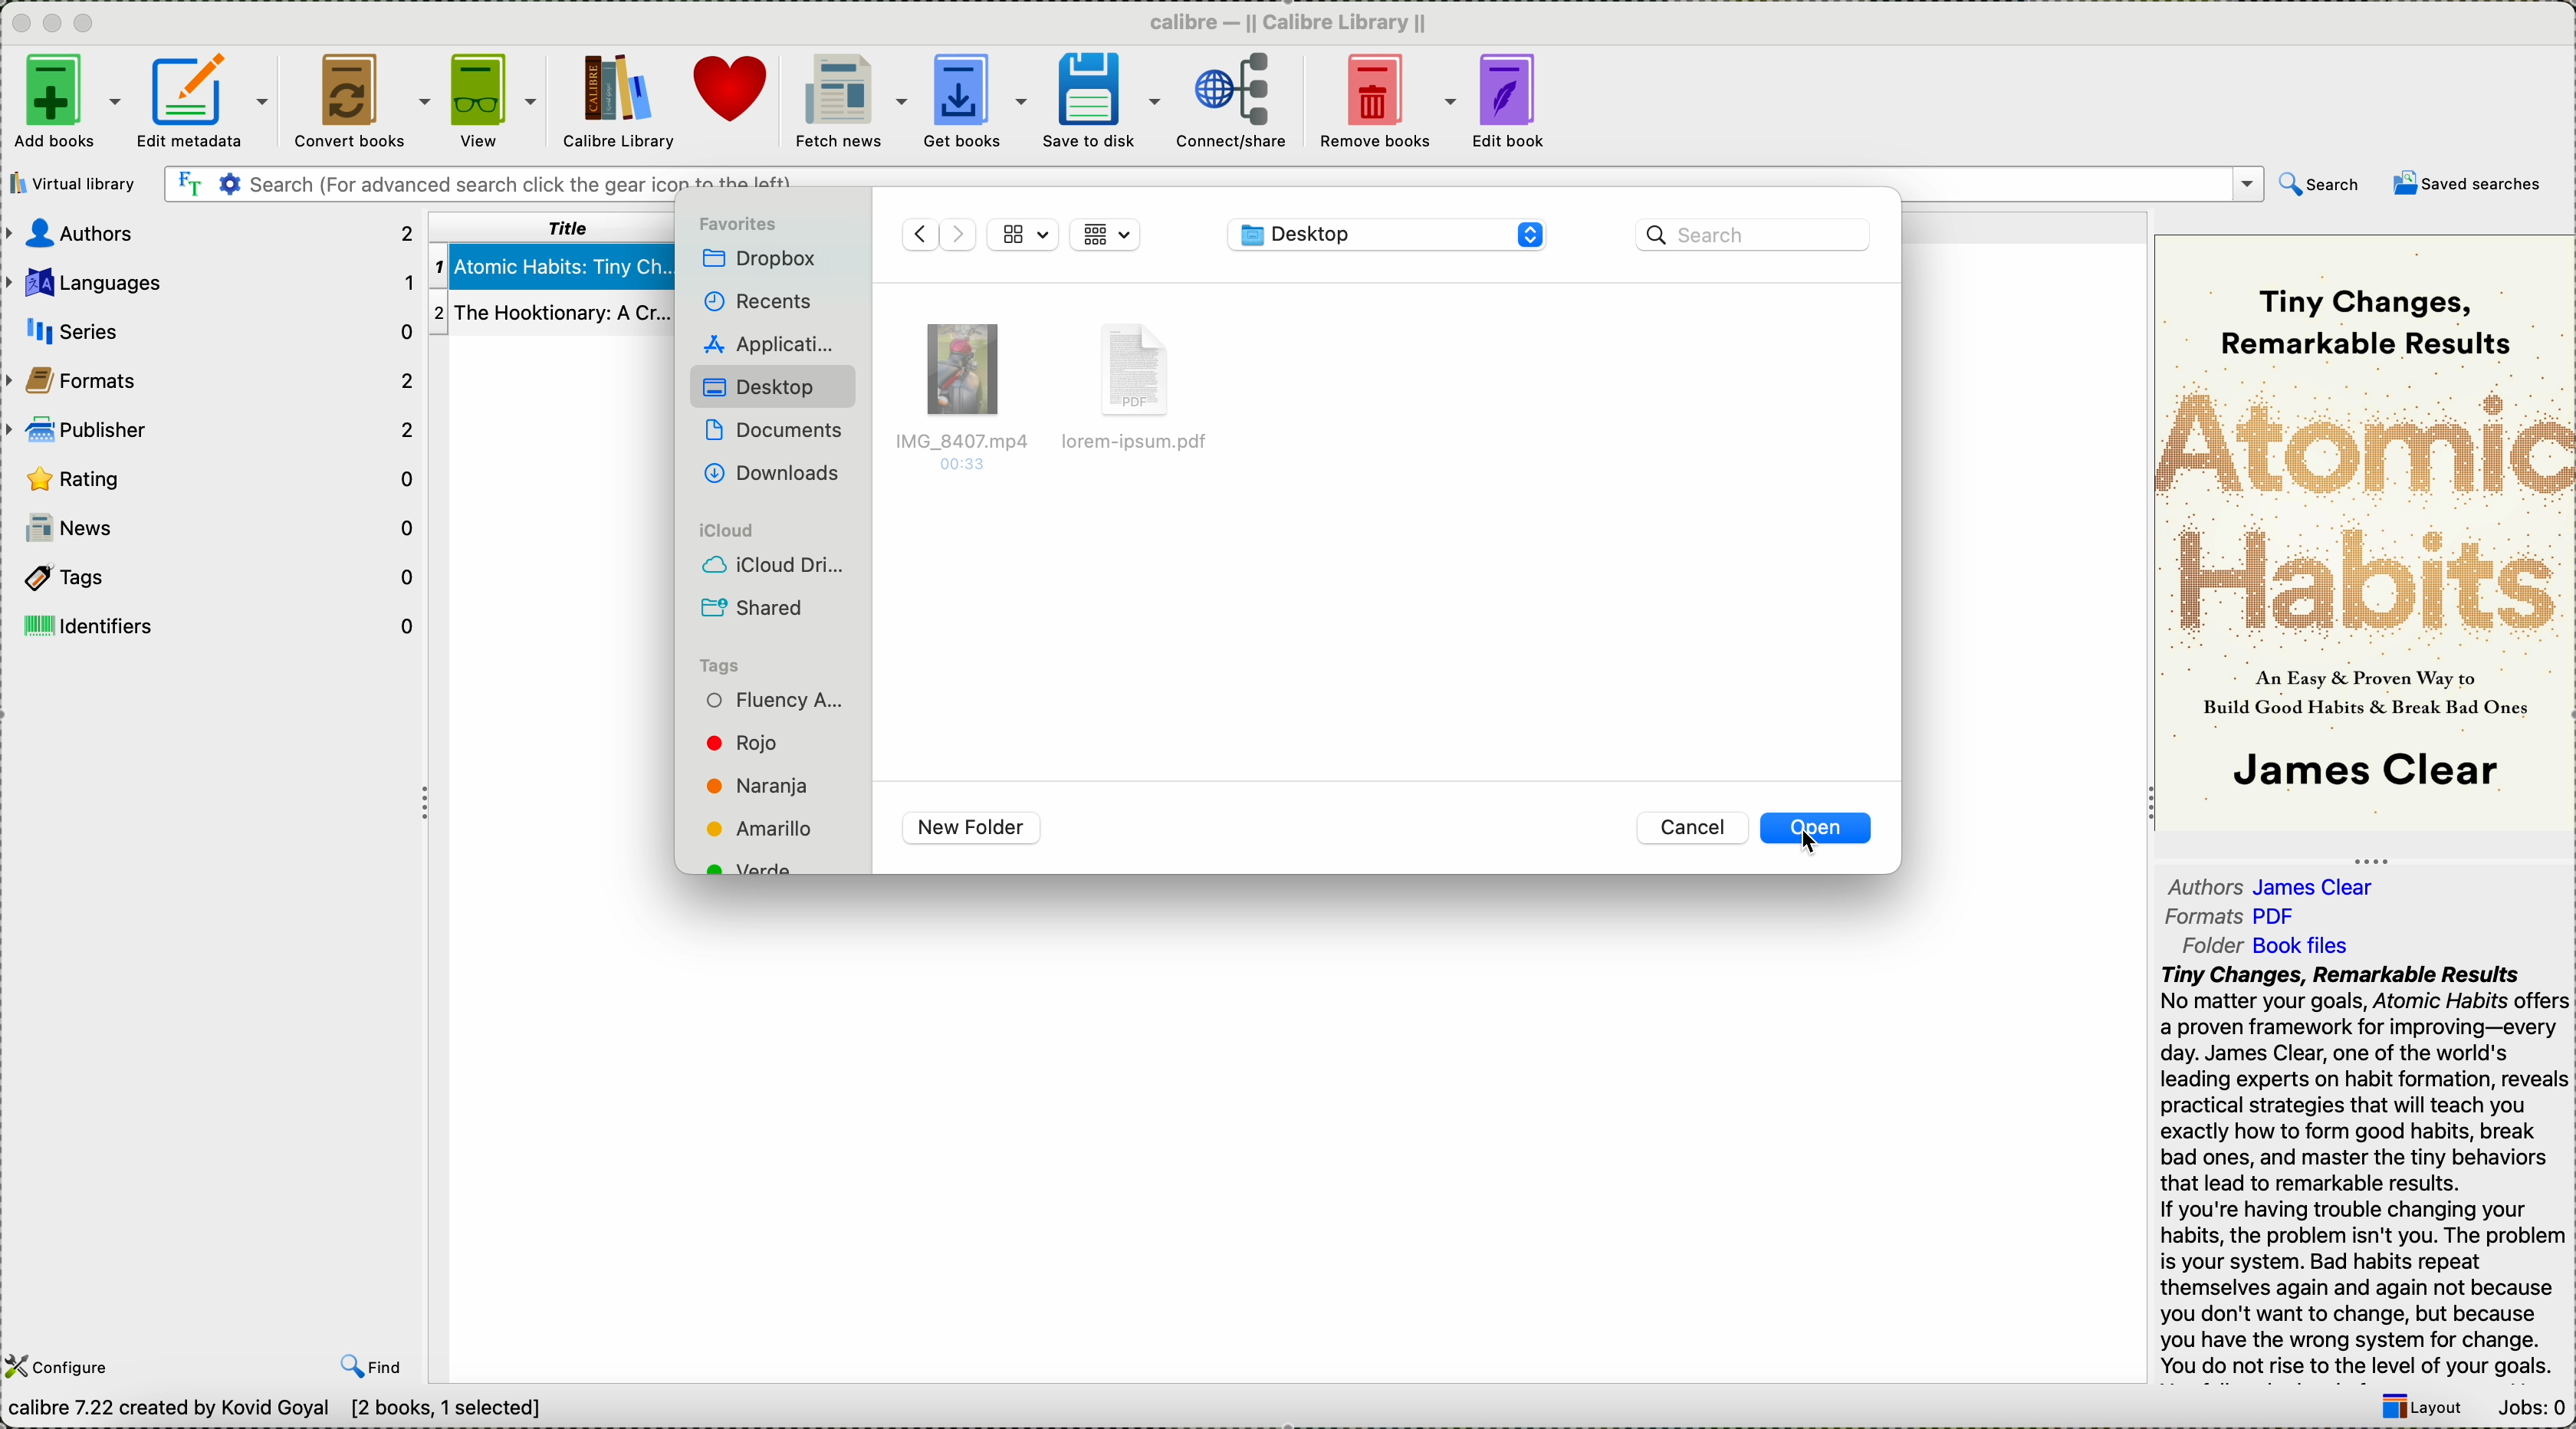 This screenshot has height=1429, width=2576. What do you see at coordinates (88, 22) in the screenshot?
I see `maximize` at bounding box center [88, 22].